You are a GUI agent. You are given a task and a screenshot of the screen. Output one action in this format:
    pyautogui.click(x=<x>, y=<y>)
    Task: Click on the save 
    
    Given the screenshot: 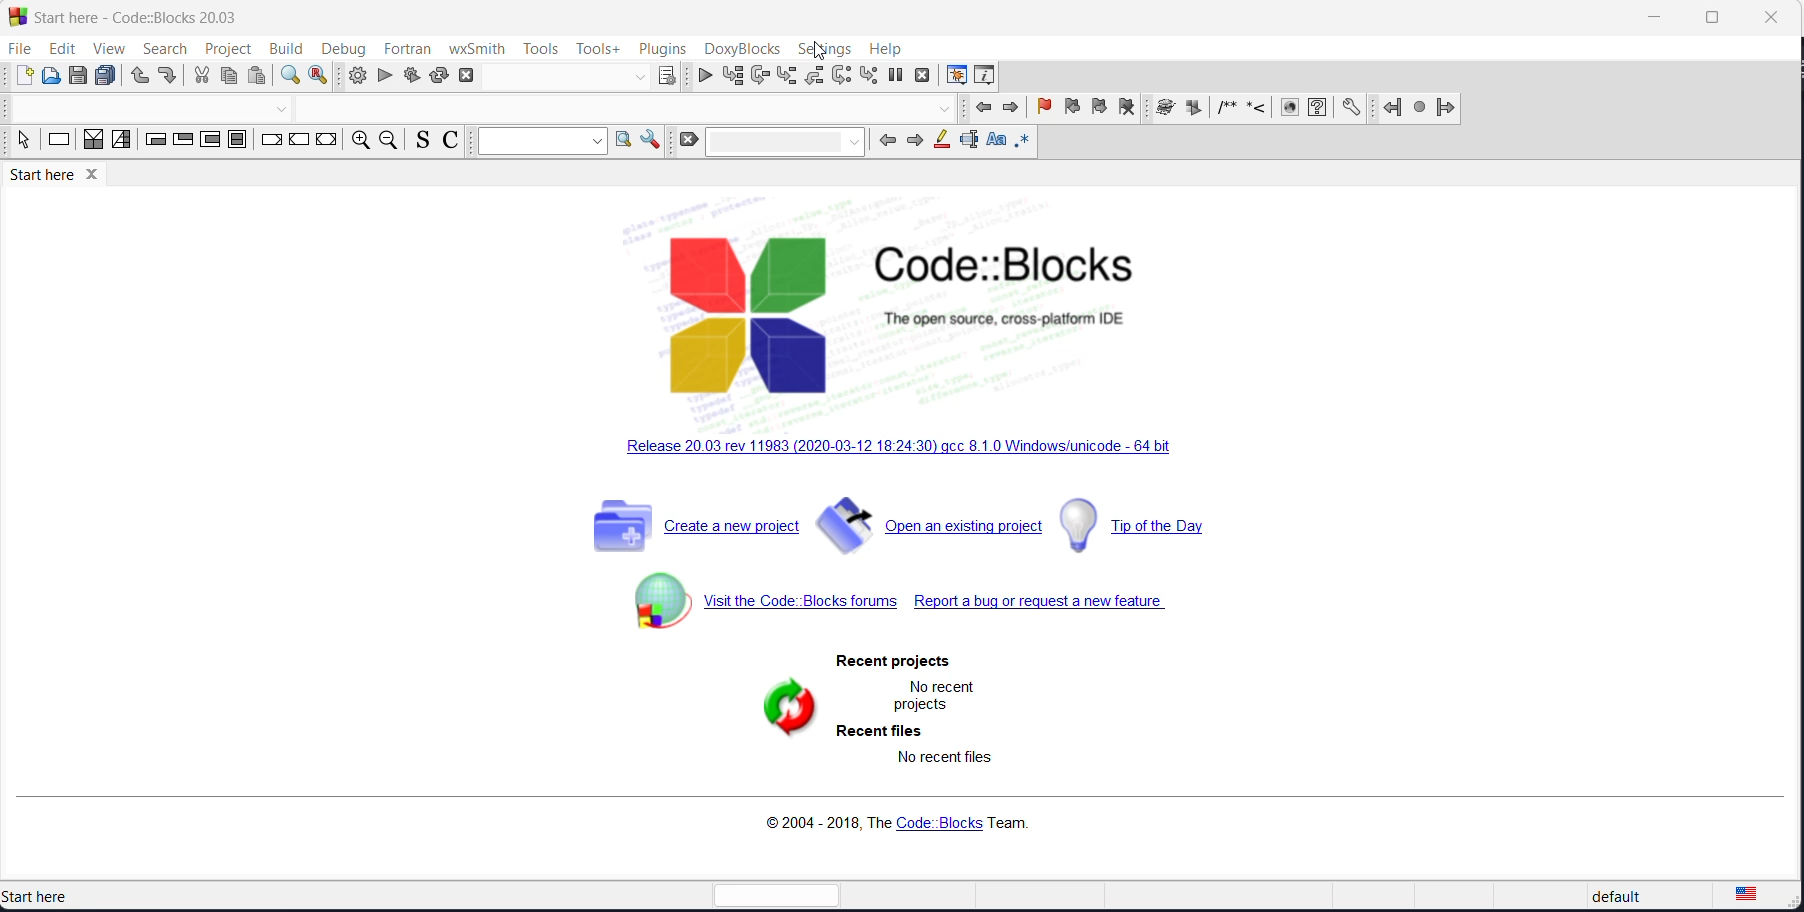 What is the action you would take?
    pyautogui.click(x=80, y=76)
    